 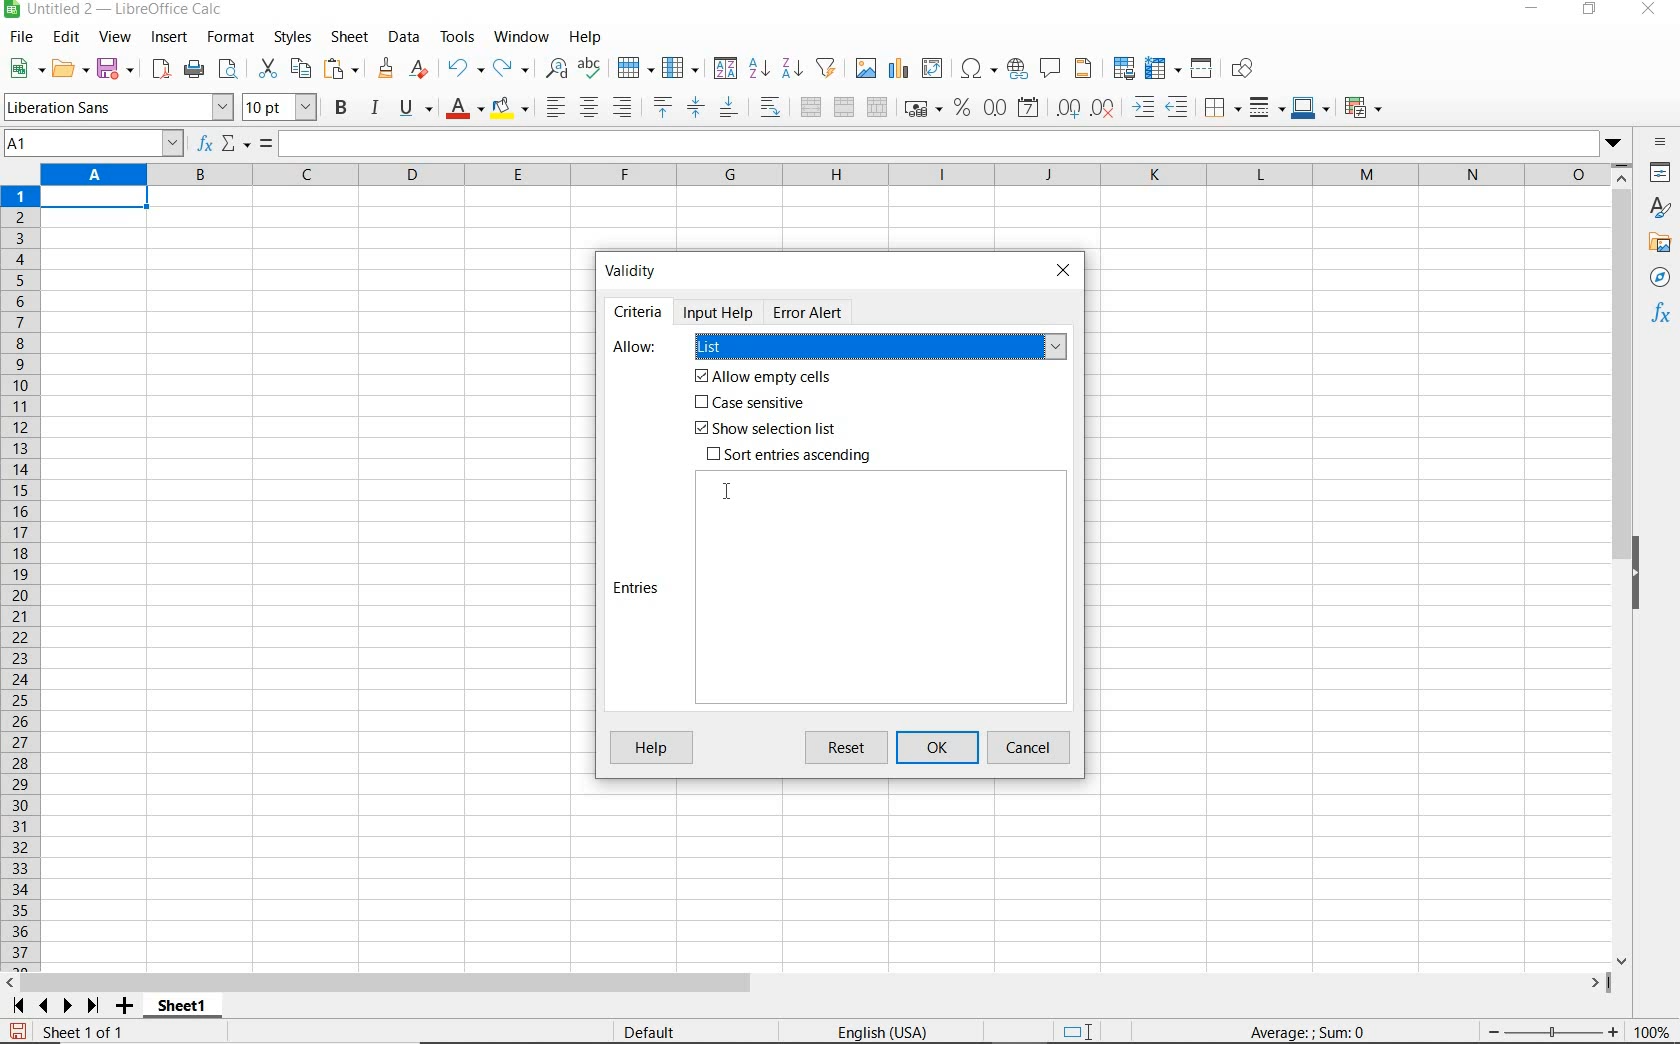 What do you see at coordinates (880, 1034) in the screenshot?
I see `text language` at bounding box center [880, 1034].